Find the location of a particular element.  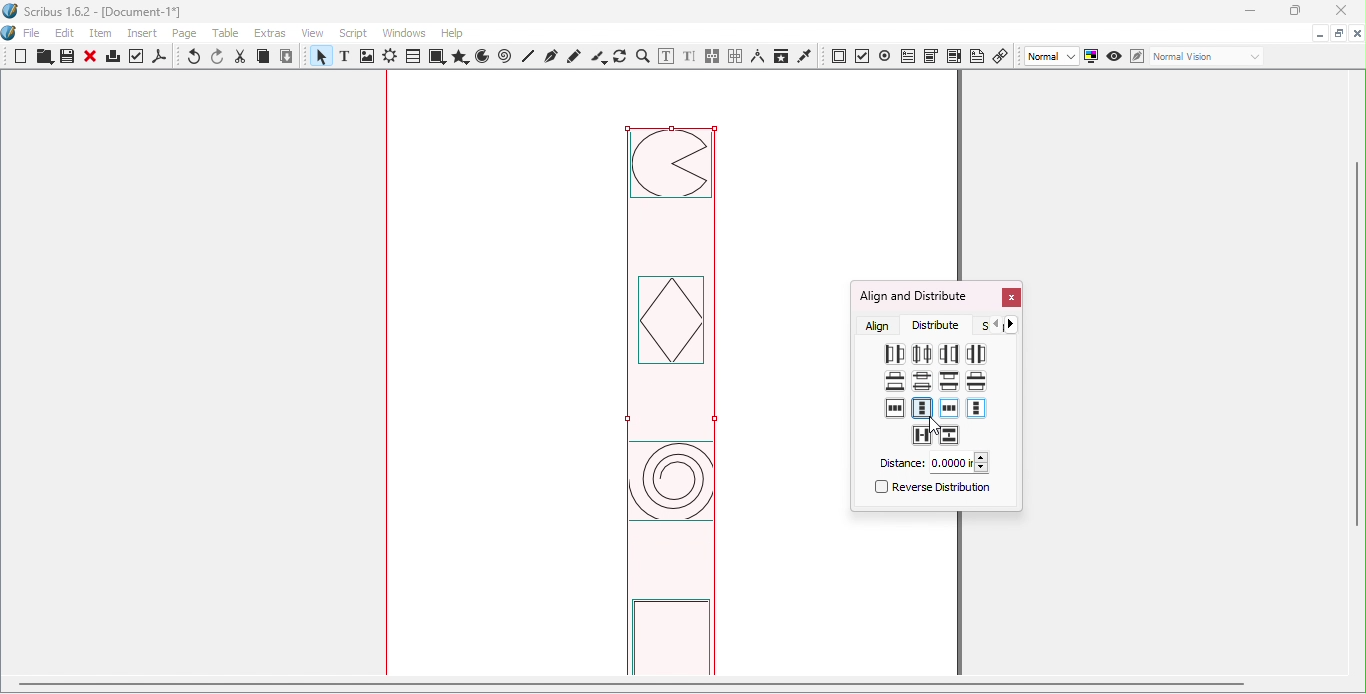

Insert is located at coordinates (145, 31).